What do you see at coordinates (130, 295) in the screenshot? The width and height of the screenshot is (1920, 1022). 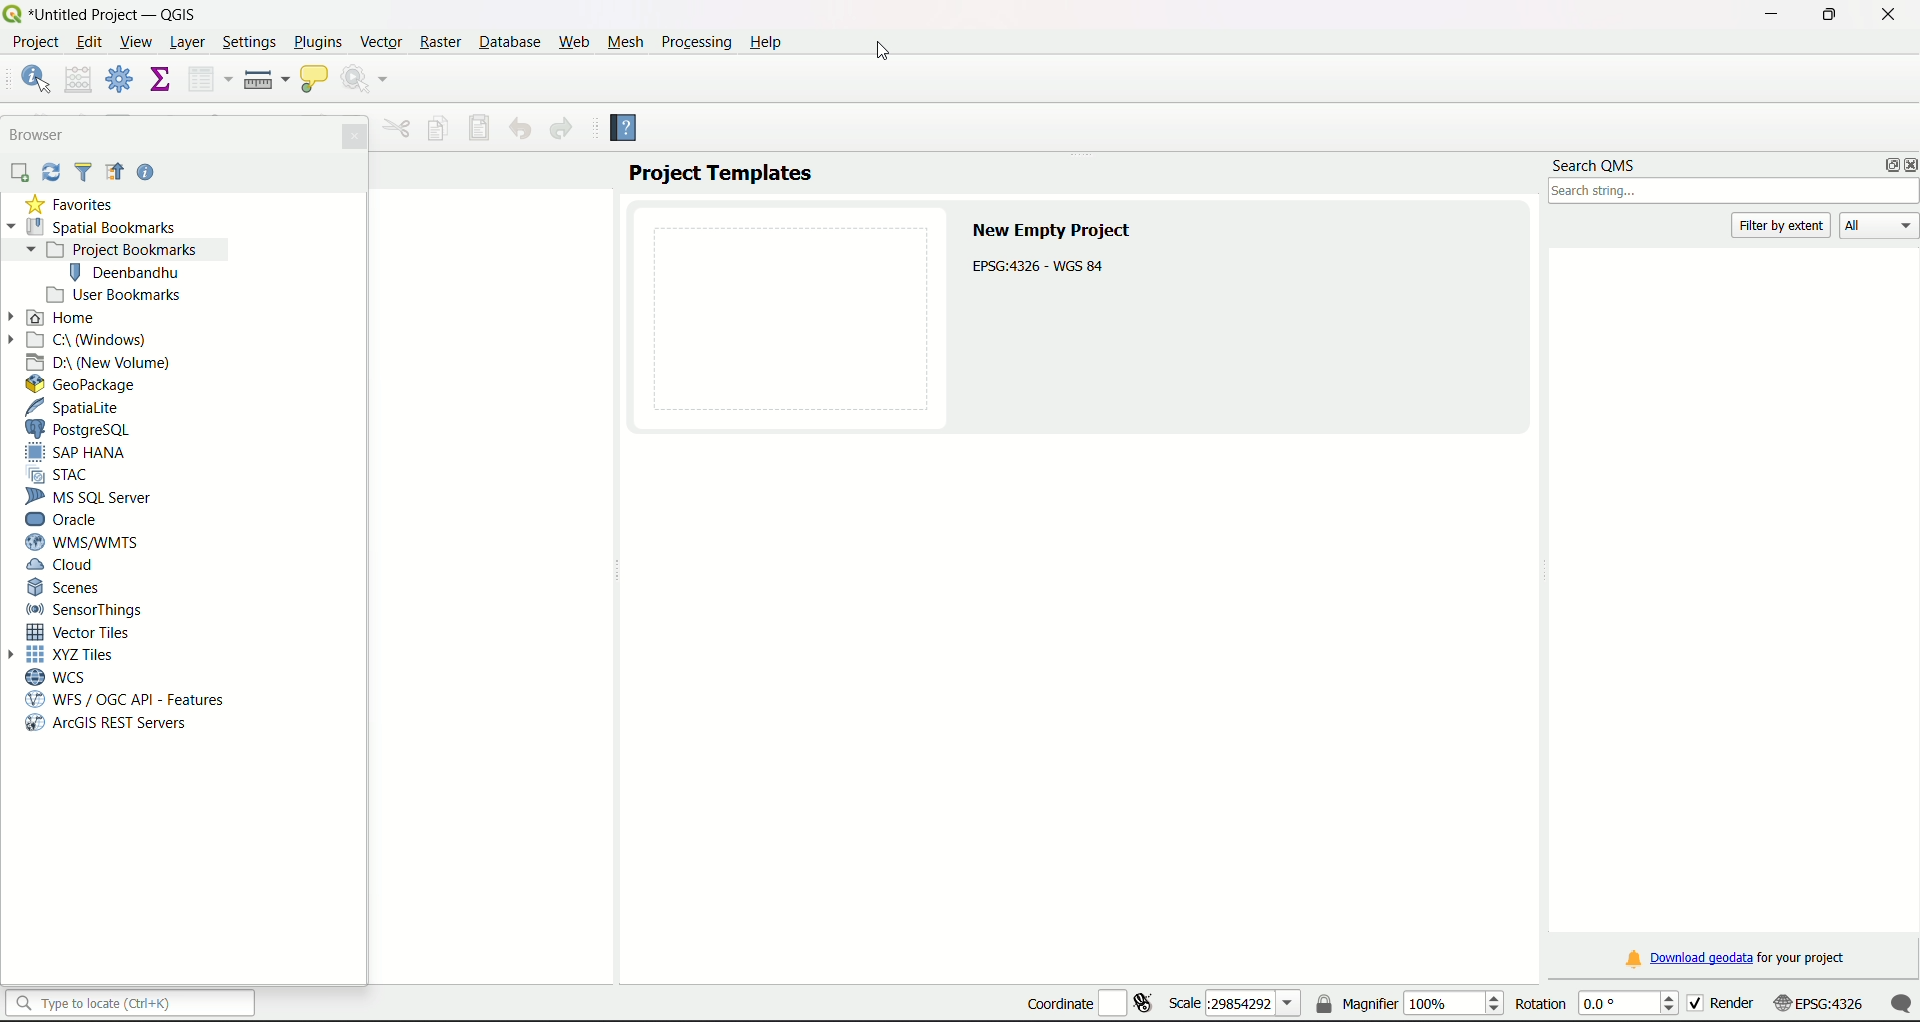 I see `User bookmarks` at bounding box center [130, 295].